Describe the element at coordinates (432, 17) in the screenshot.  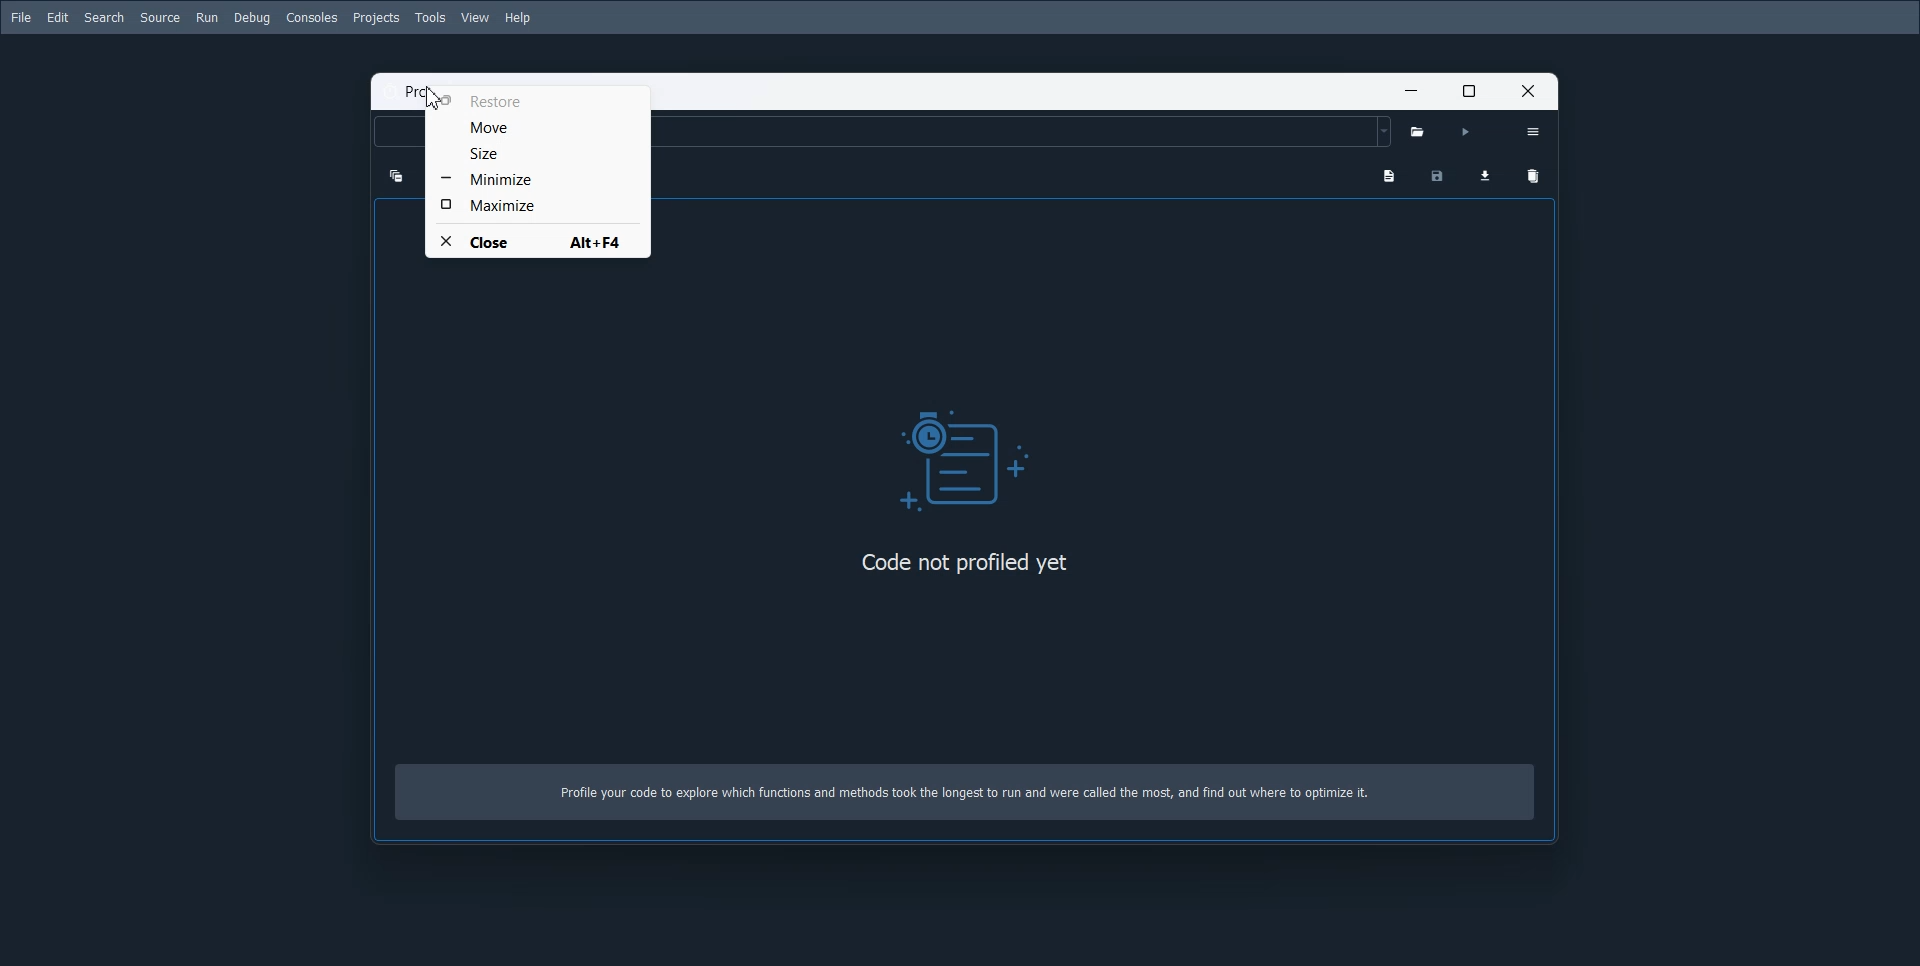
I see `Tools` at that location.